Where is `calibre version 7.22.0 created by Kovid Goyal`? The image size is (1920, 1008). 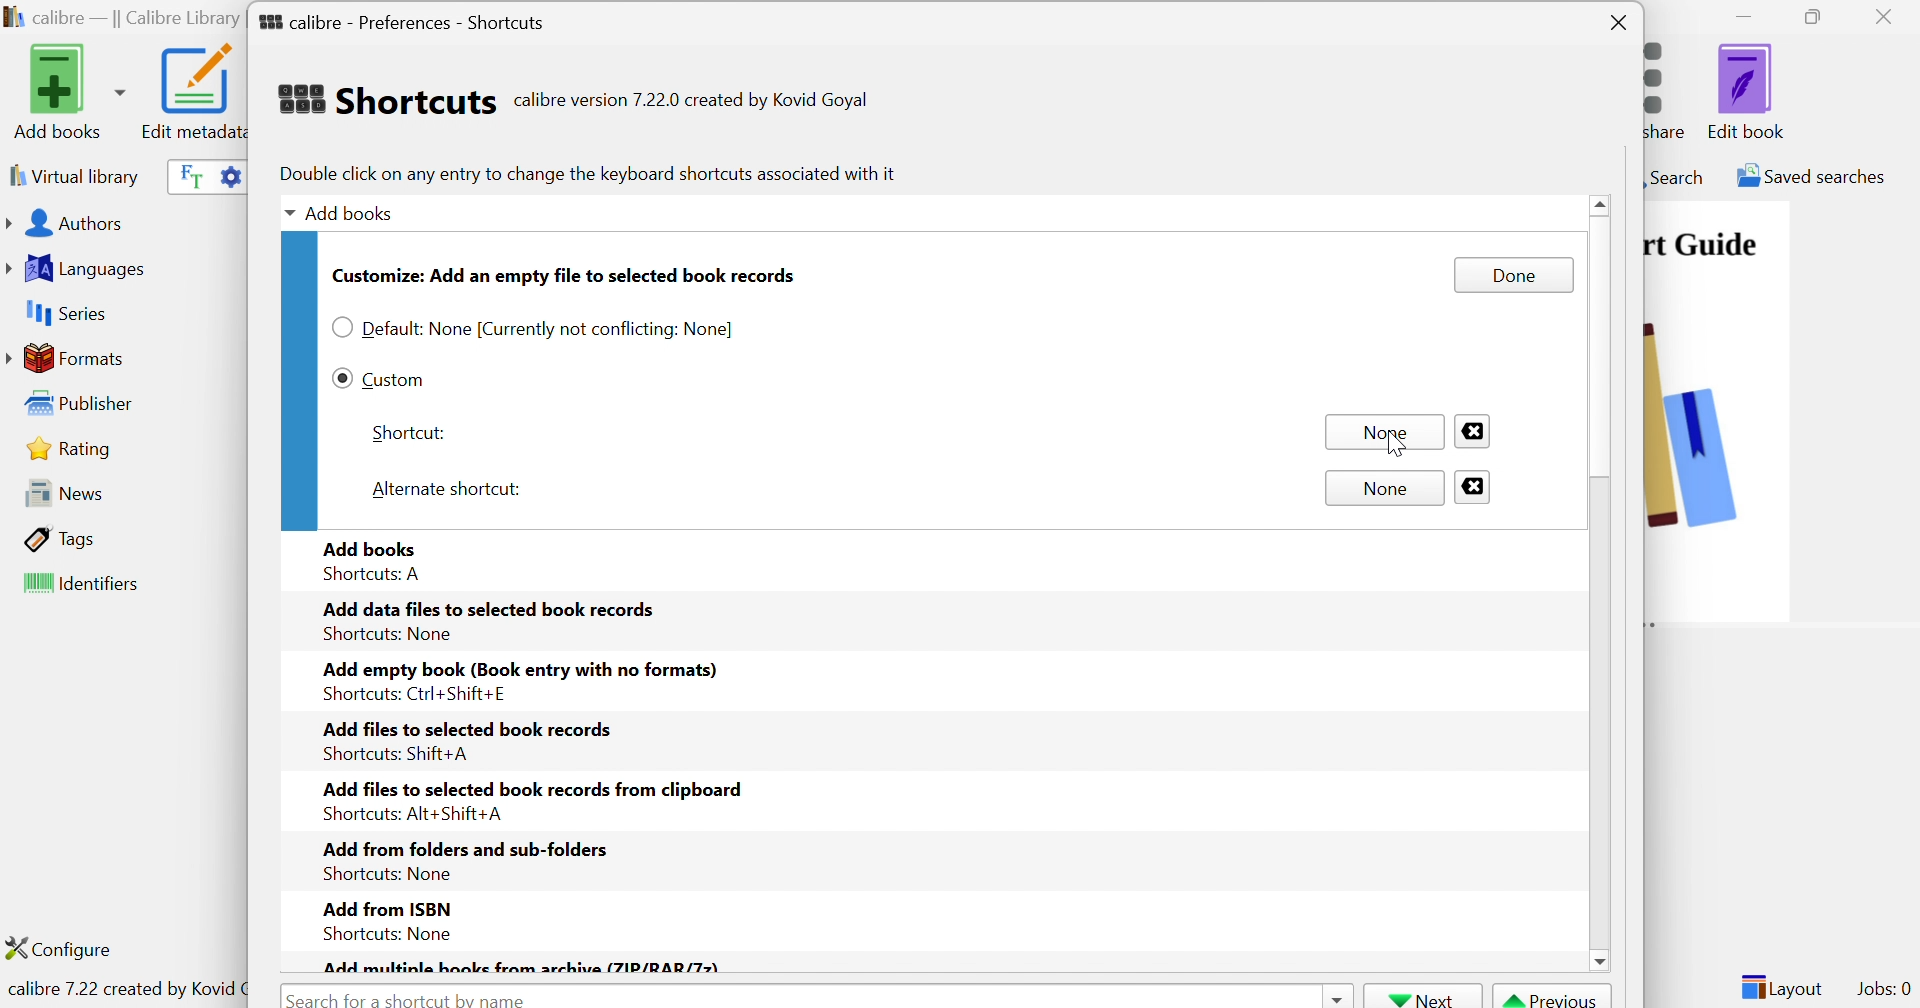
calibre version 7.22.0 created by Kovid Goyal is located at coordinates (691, 101).